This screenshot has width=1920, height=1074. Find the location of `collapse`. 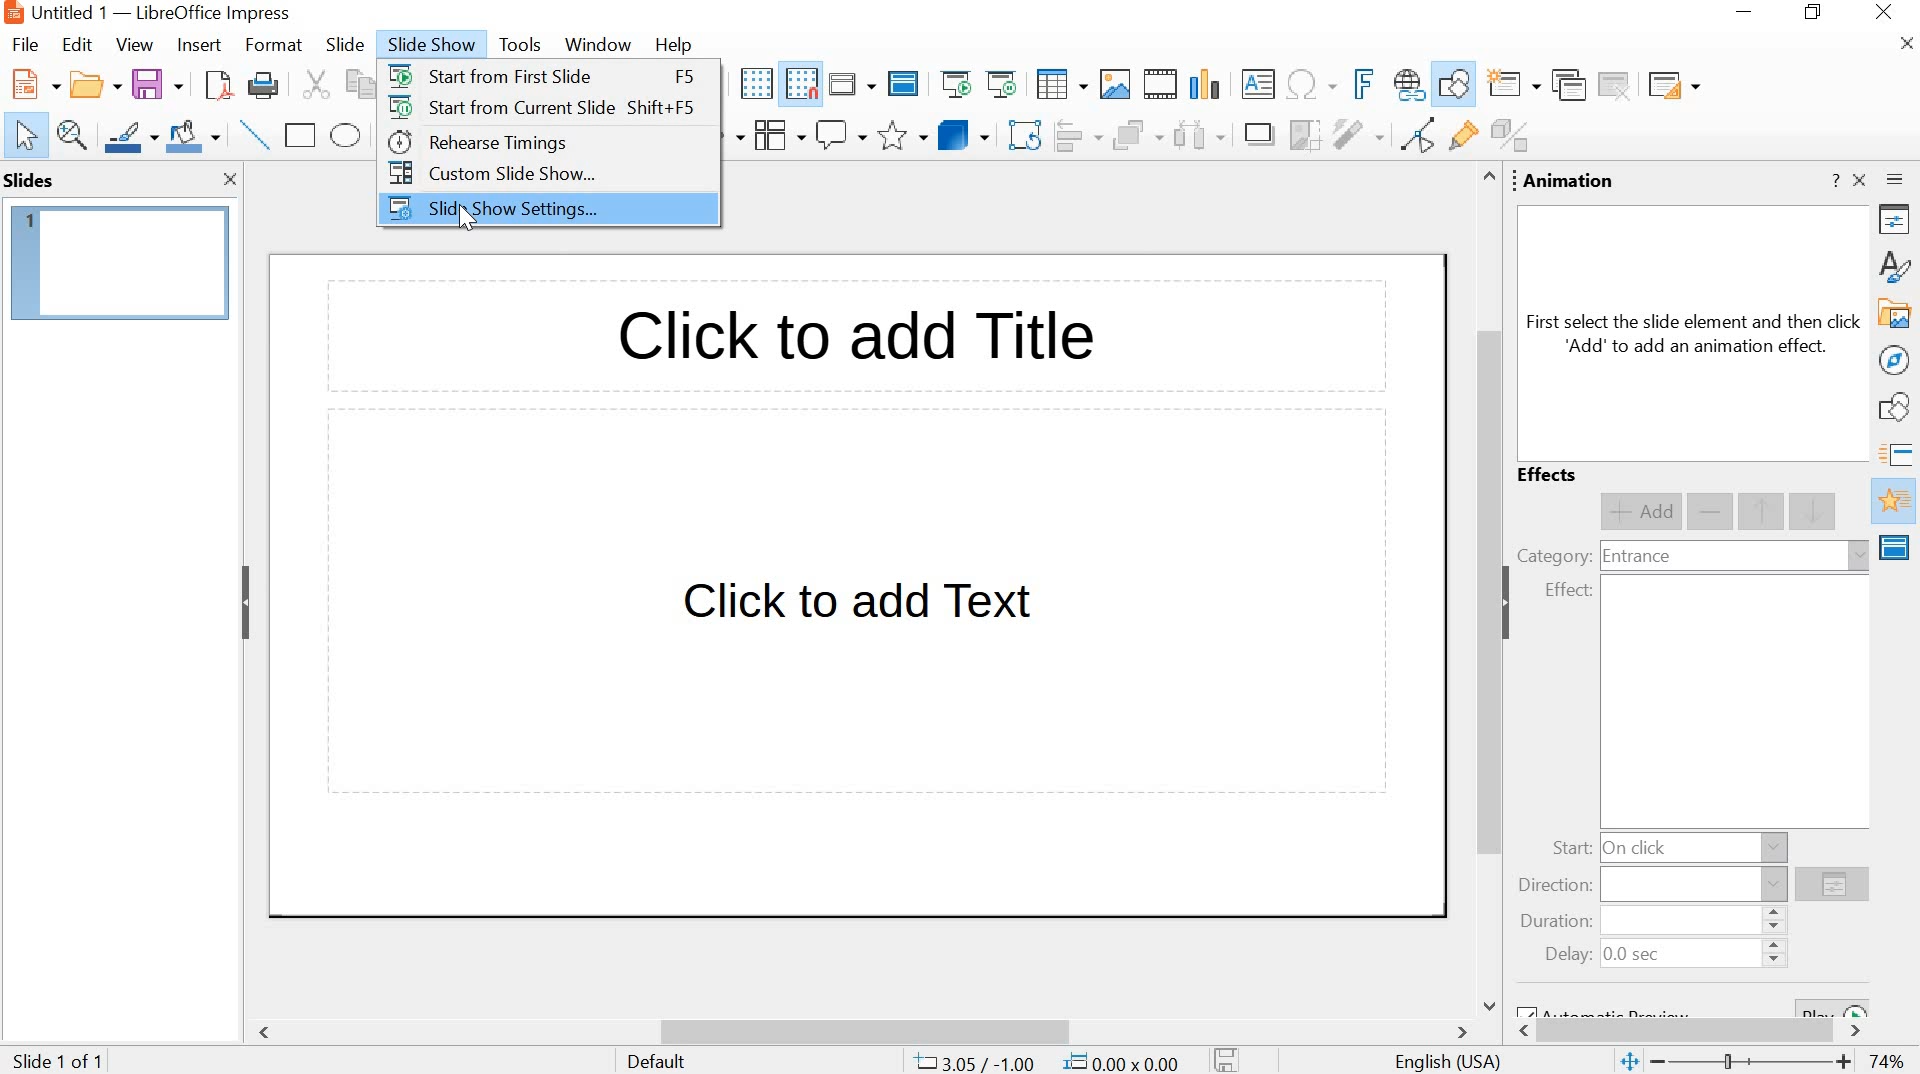

collapse is located at coordinates (1513, 603).